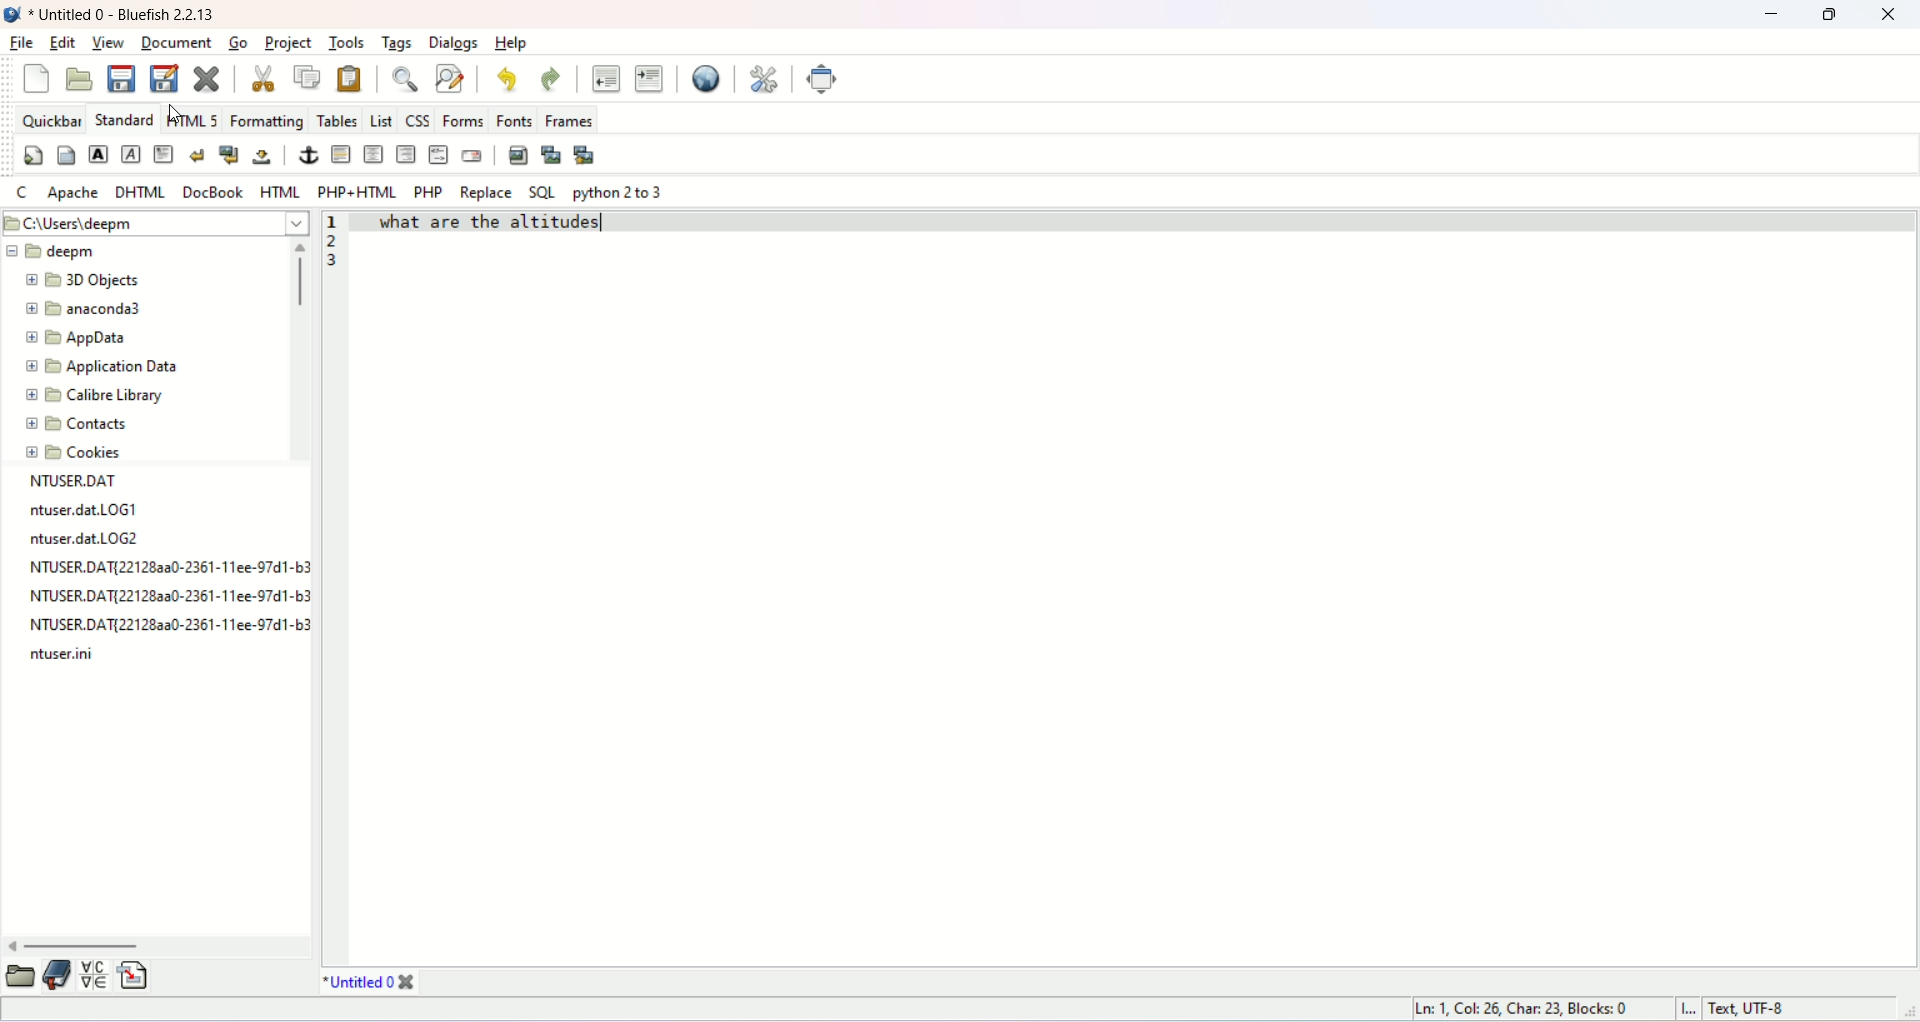 This screenshot has height=1022, width=1920. Describe the element at coordinates (450, 81) in the screenshot. I see `advance find and replace` at that location.